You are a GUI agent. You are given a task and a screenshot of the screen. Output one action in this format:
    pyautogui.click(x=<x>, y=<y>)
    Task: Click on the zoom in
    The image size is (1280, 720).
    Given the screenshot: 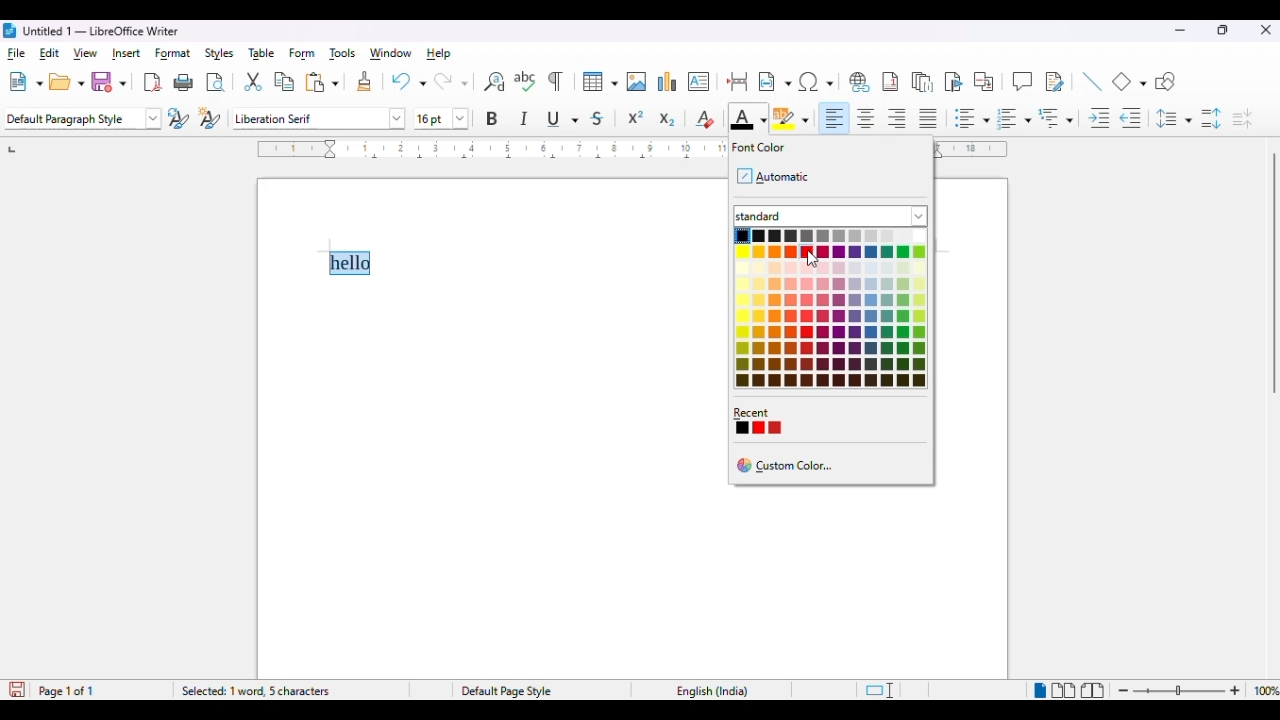 What is the action you would take?
    pyautogui.click(x=1234, y=691)
    